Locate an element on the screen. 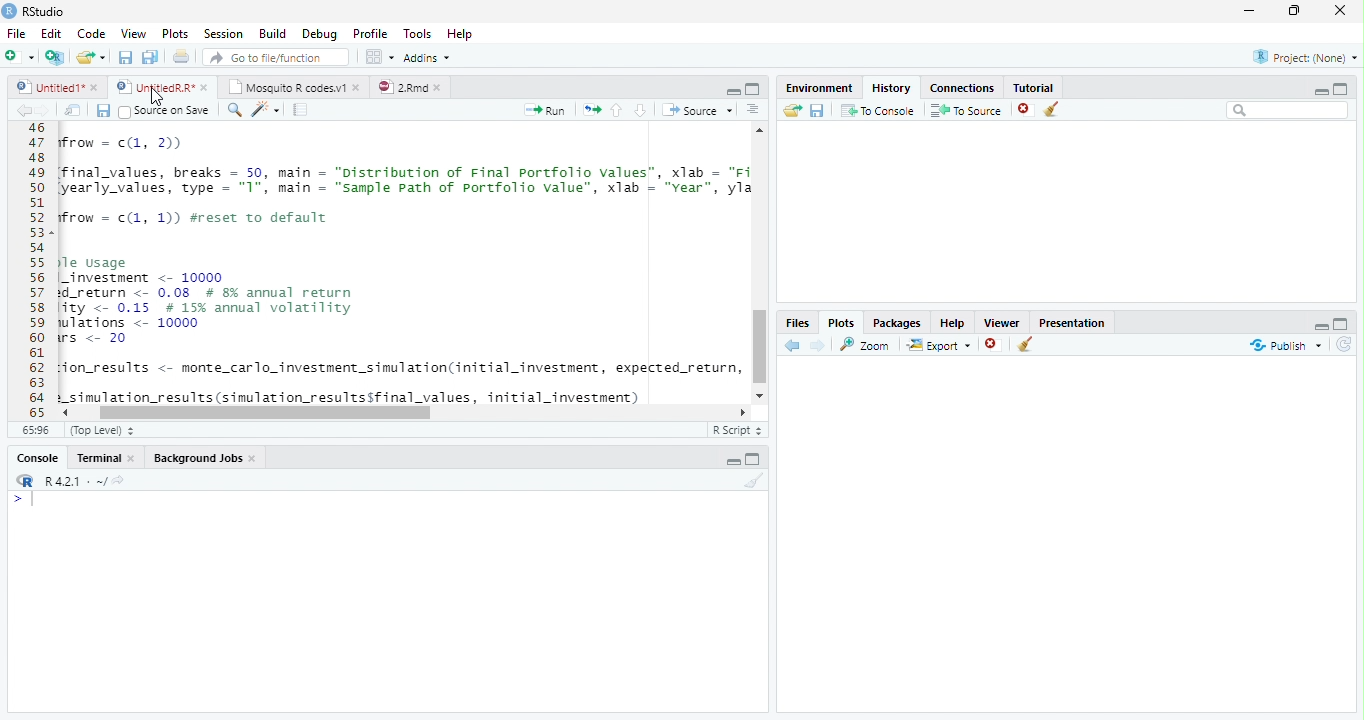  Hide is located at coordinates (732, 461).